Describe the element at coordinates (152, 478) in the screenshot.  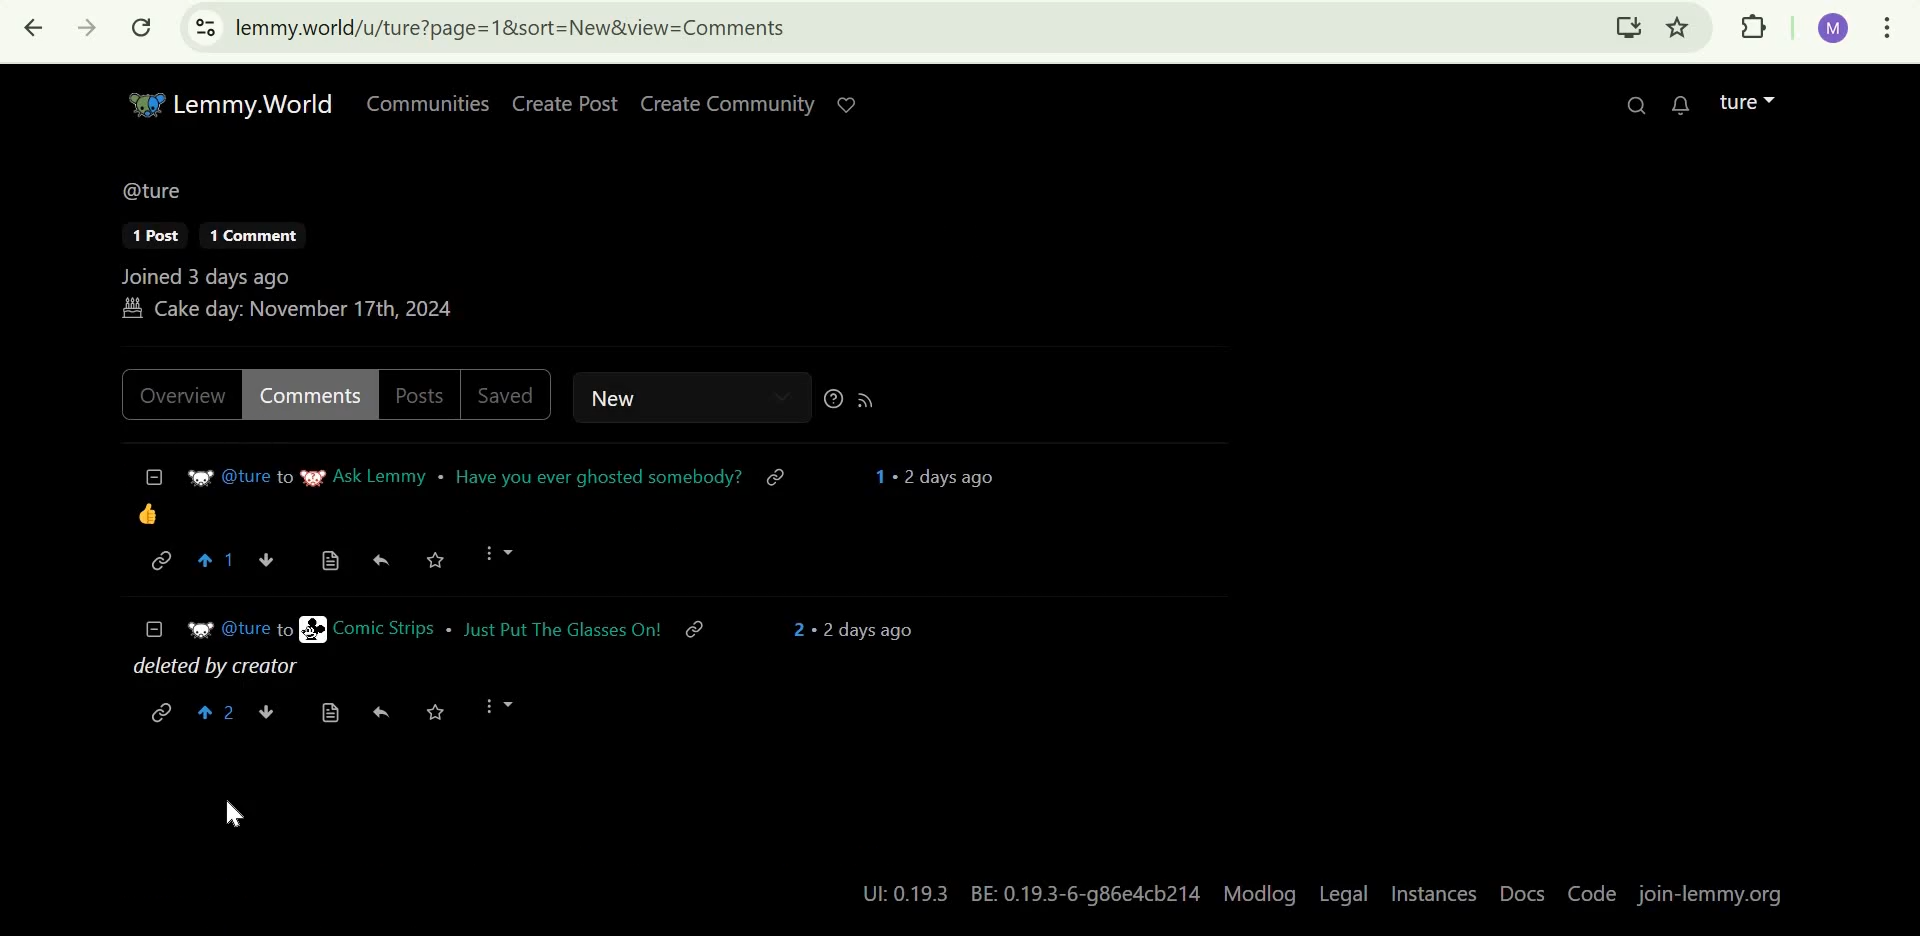
I see `collapse` at that location.